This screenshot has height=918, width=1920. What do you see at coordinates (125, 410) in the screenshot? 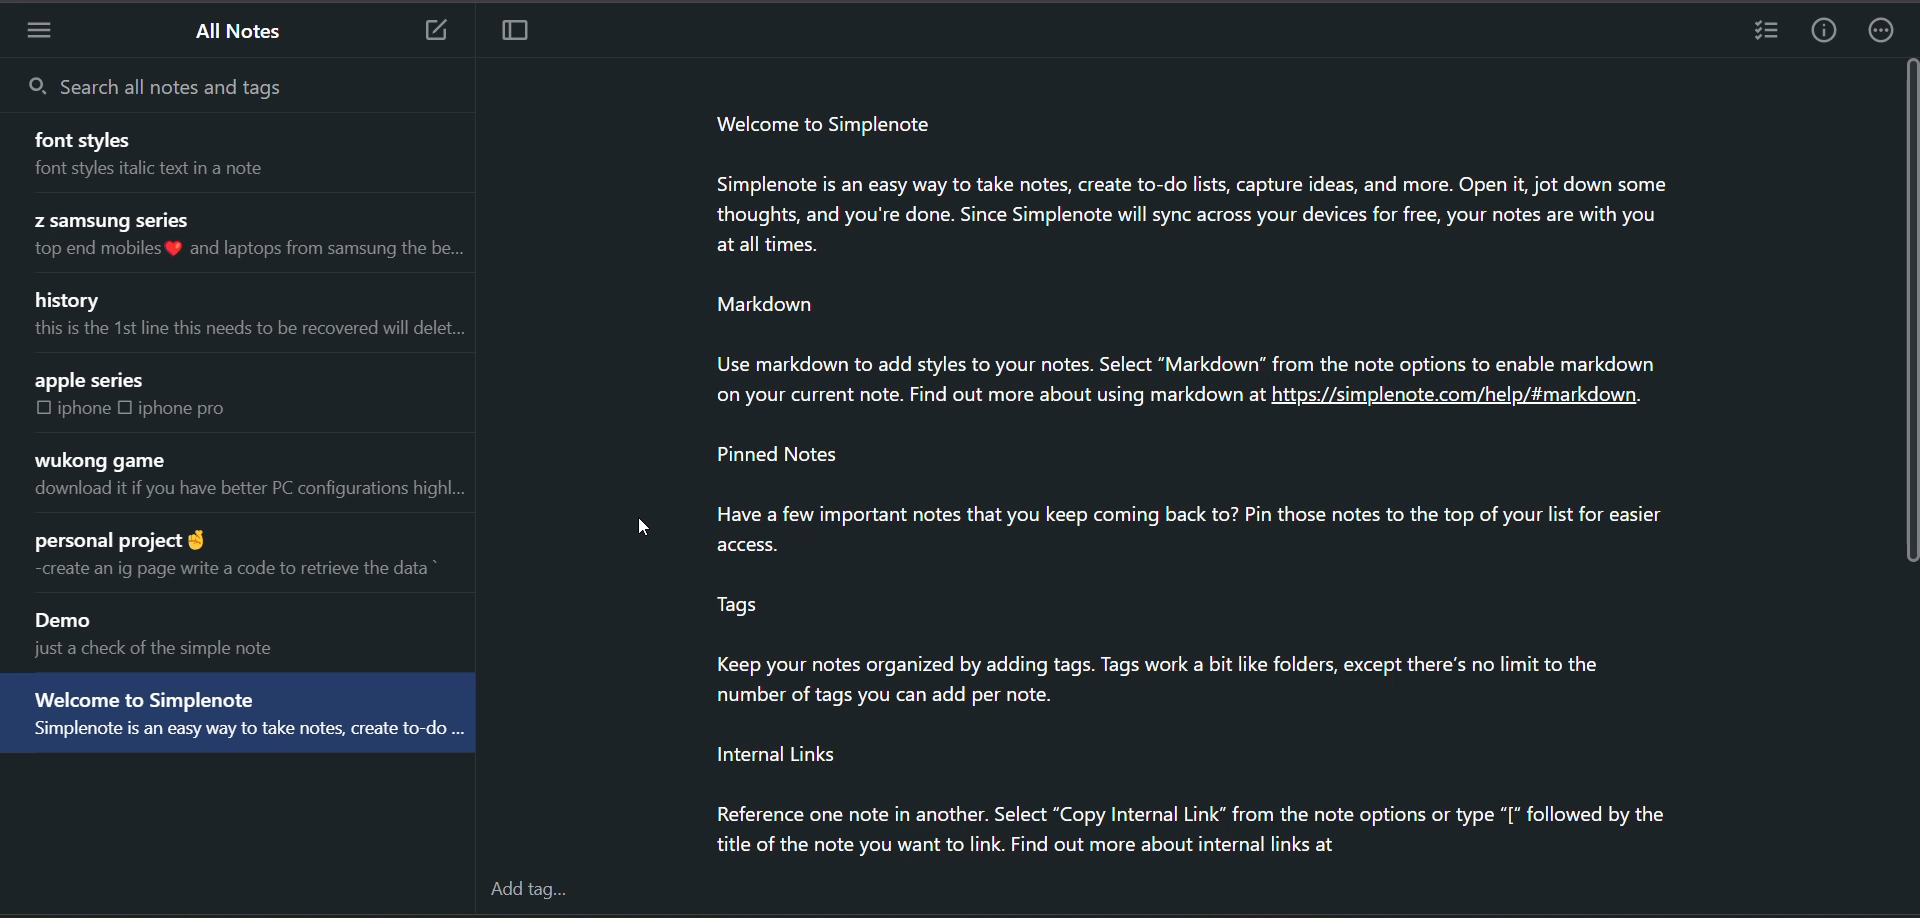
I see `checkbox` at bounding box center [125, 410].